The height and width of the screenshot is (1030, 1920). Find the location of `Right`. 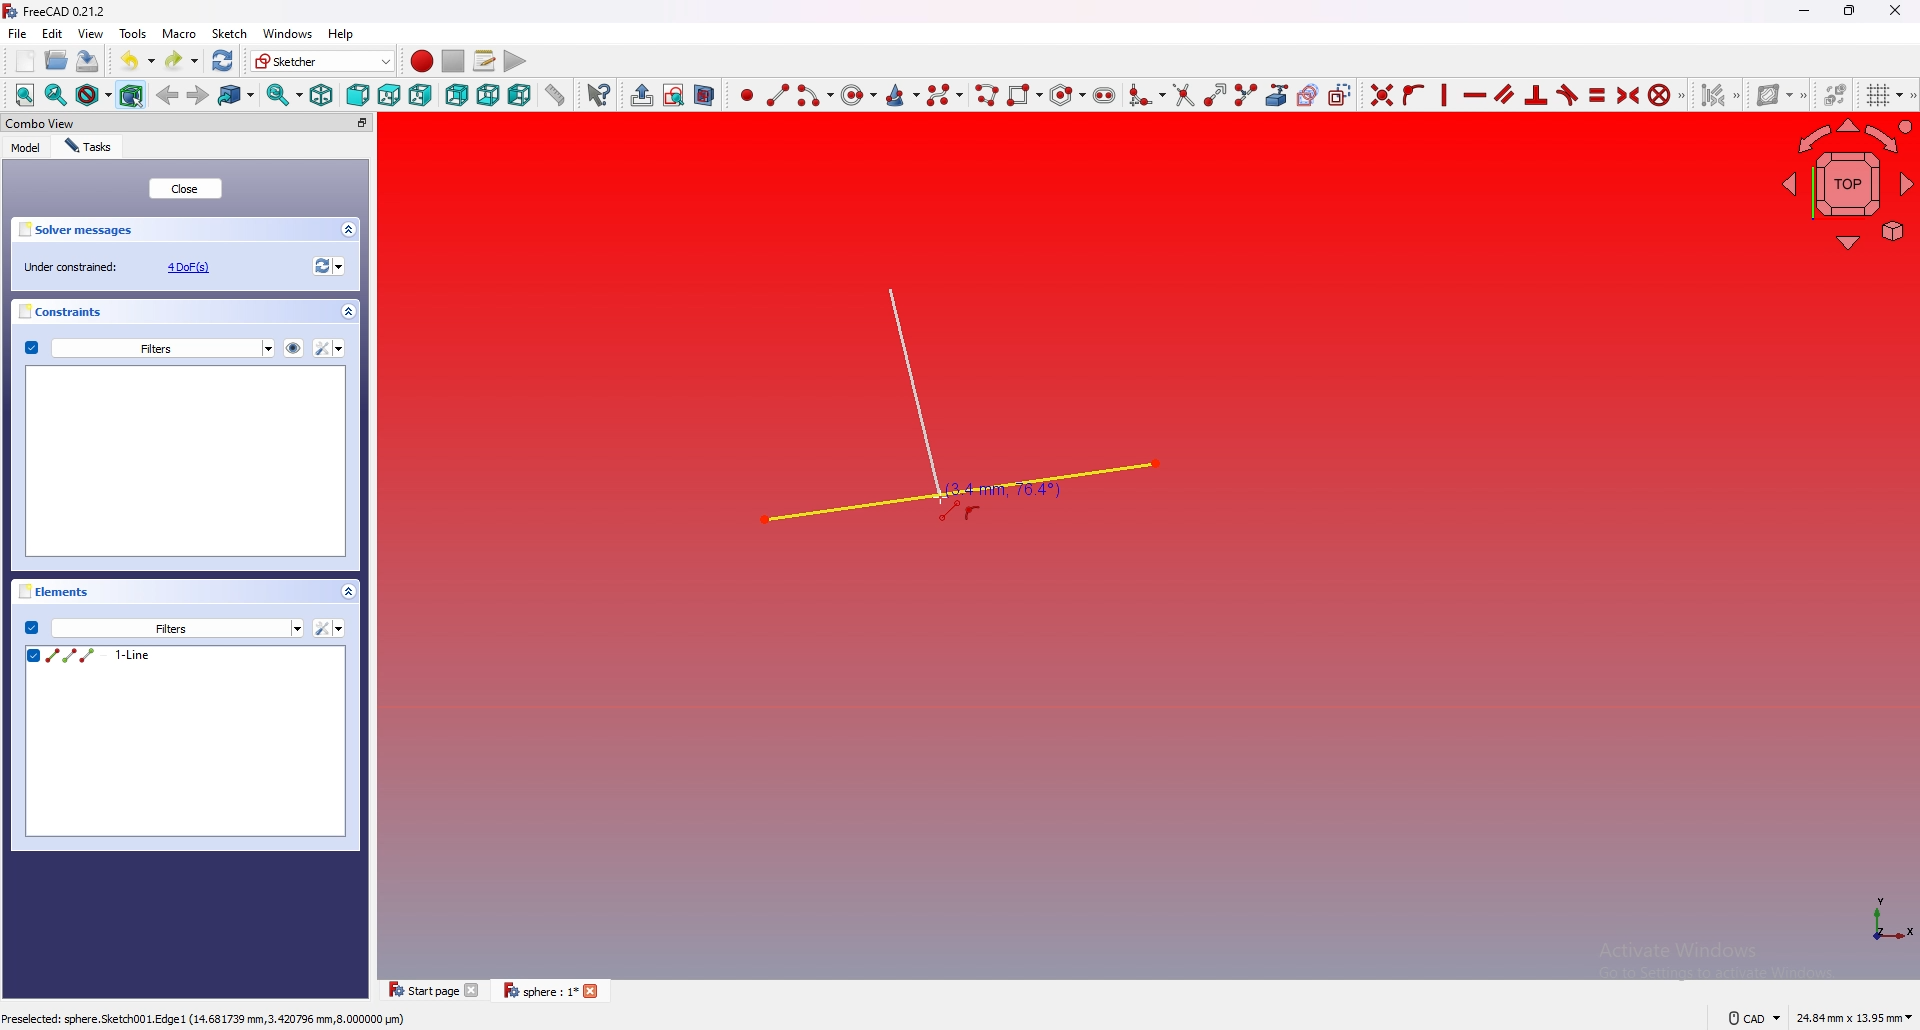

Right is located at coordinates (421, 95).